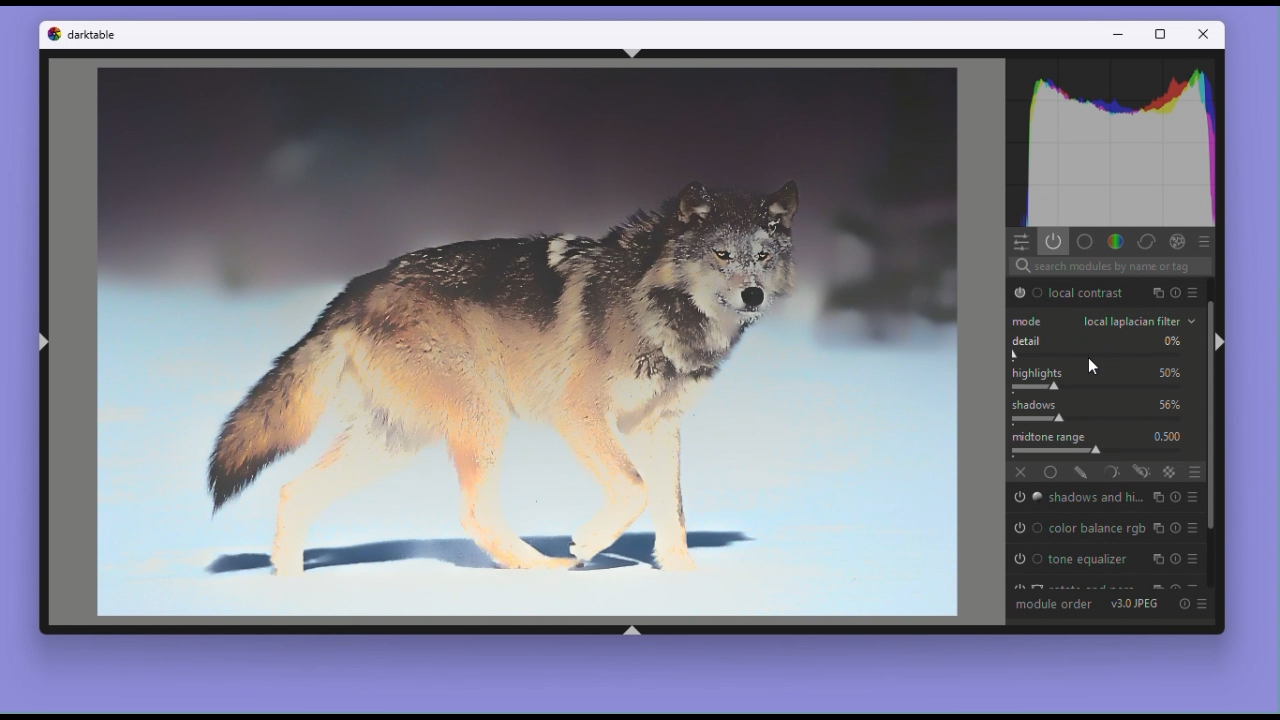  Describe the element at coordinates (1090, 605) in the screenshot. I see `module order v3.0 JPEG` at that location.